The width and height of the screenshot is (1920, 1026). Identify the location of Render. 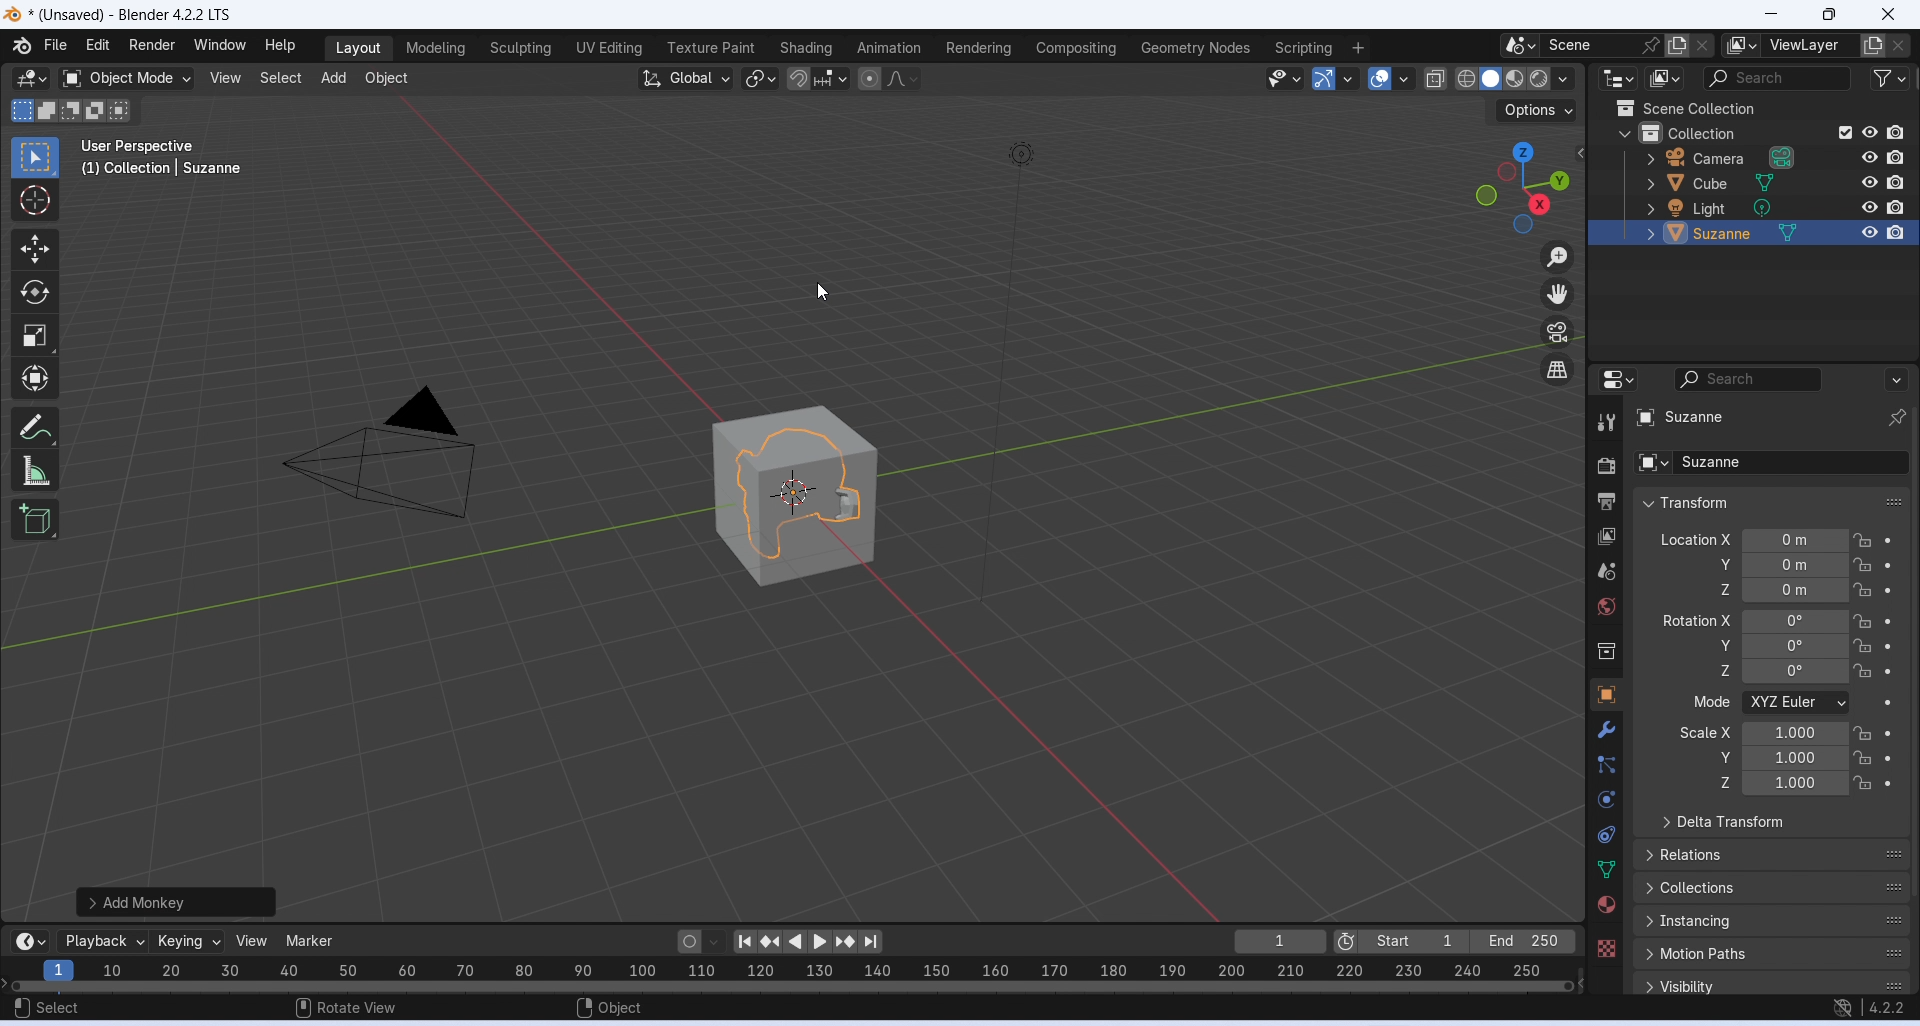
(151, 45).